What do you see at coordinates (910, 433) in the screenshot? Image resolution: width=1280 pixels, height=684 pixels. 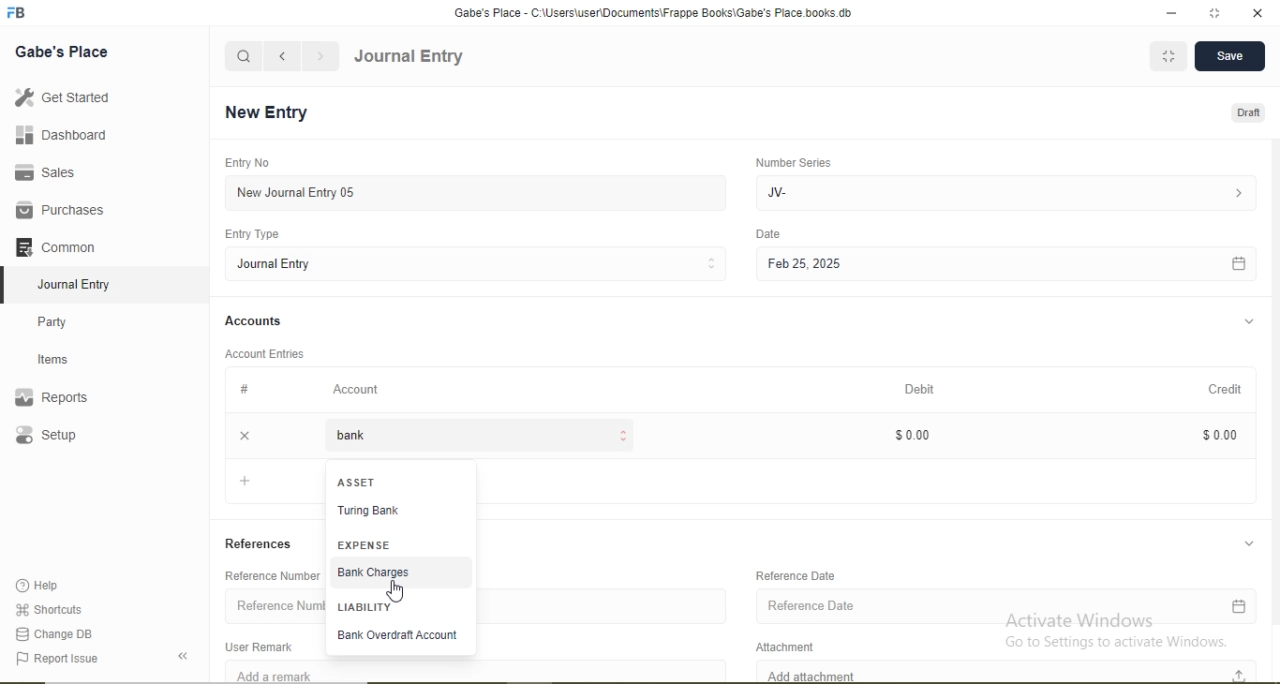 I see `$0.00` at bounding box center [910, 433].